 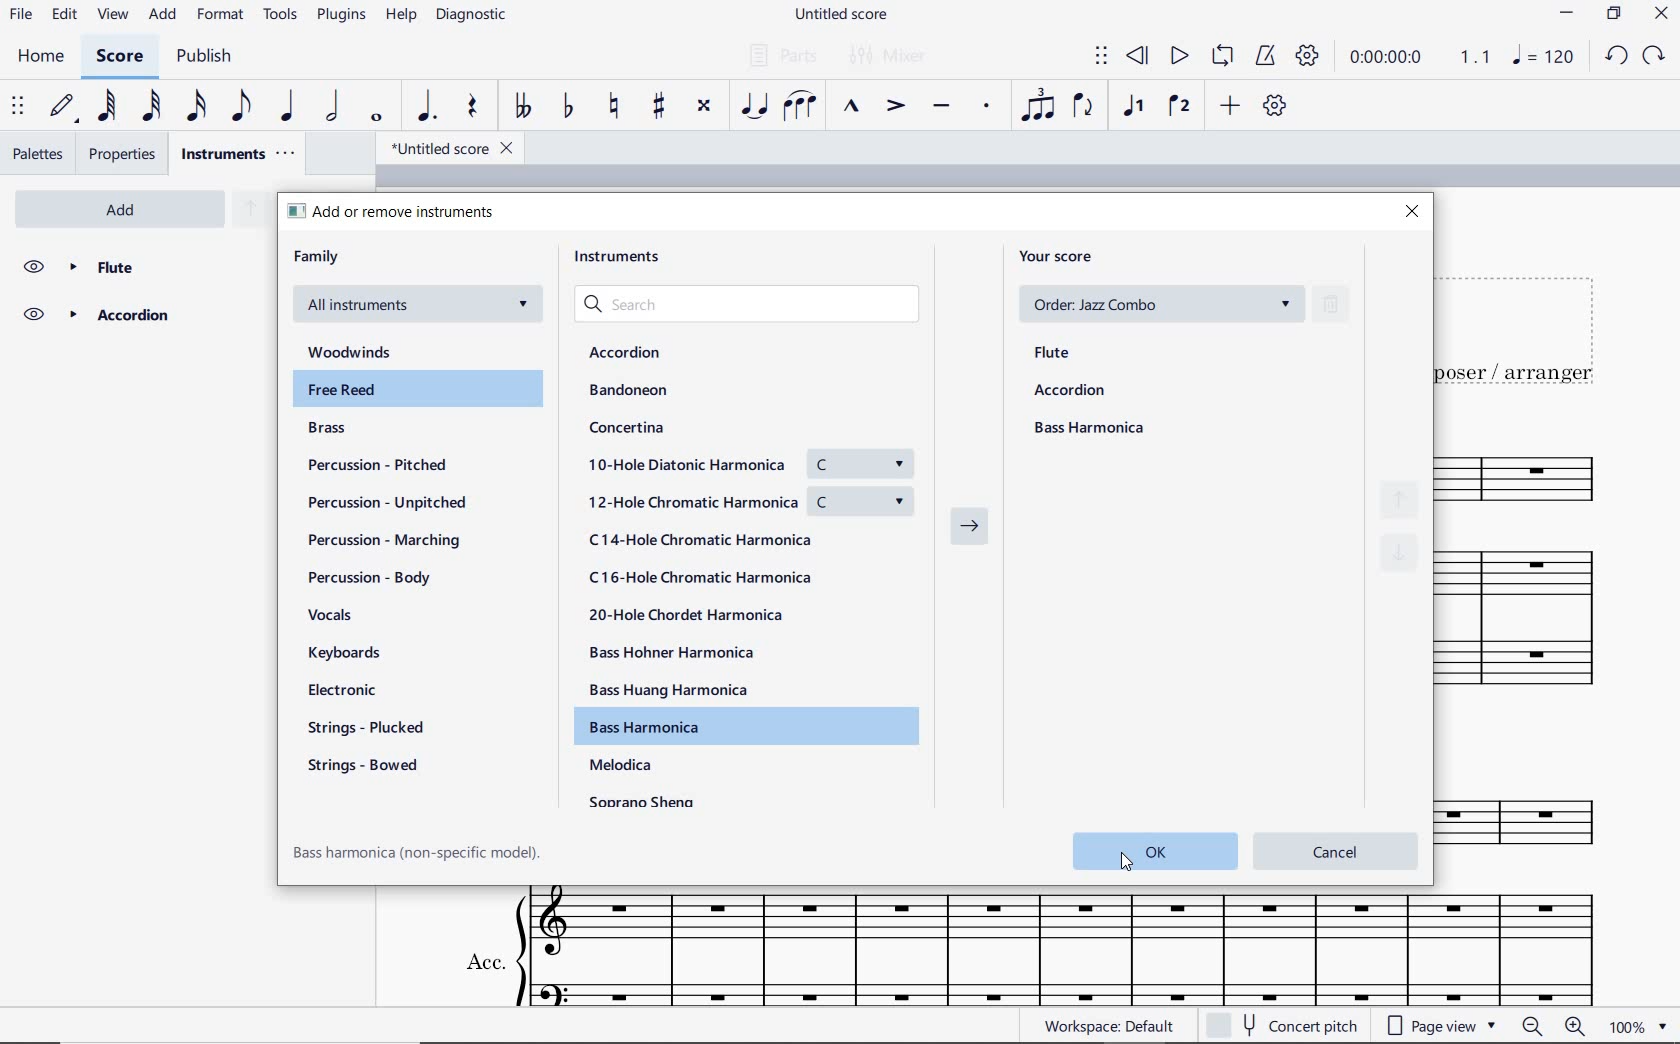 I want to click on Bandoneon, so click(x=630, y=392).